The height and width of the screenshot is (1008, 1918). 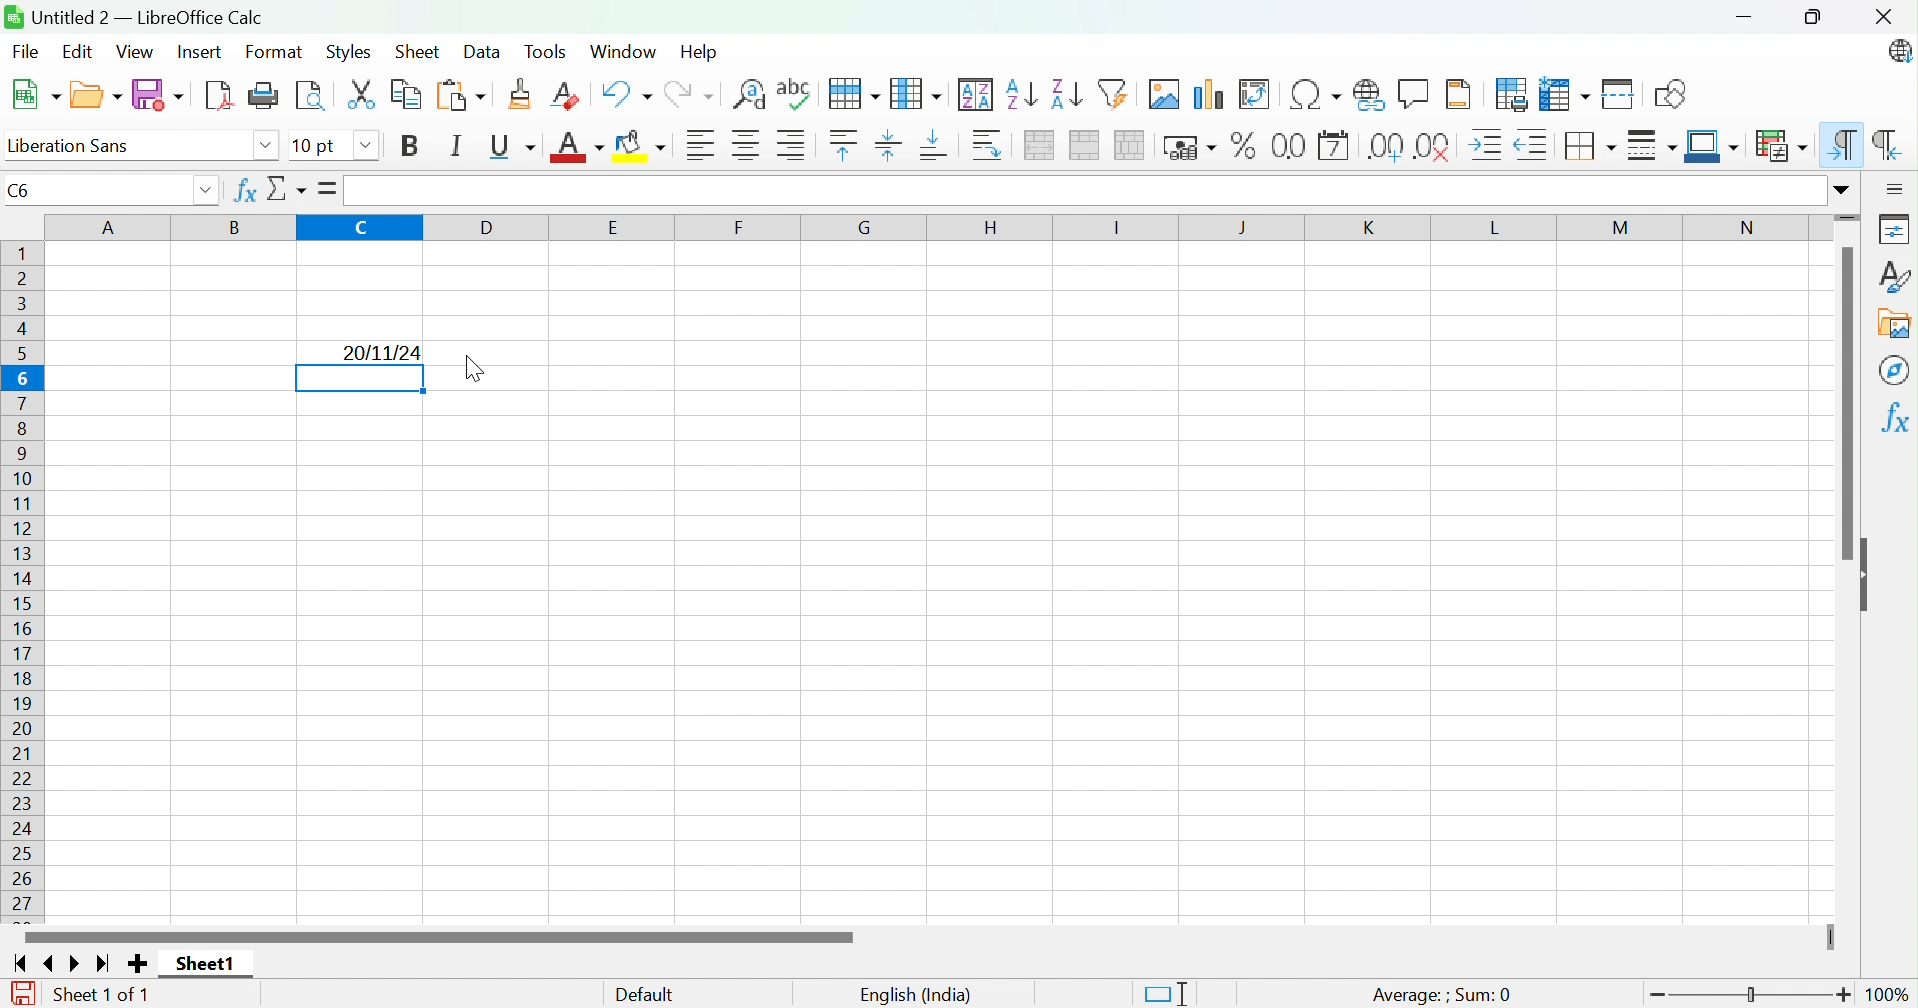 What do you see at coordinates (97, 94) in the screenshot?
I see `Open` at bounding box center [97, 94].